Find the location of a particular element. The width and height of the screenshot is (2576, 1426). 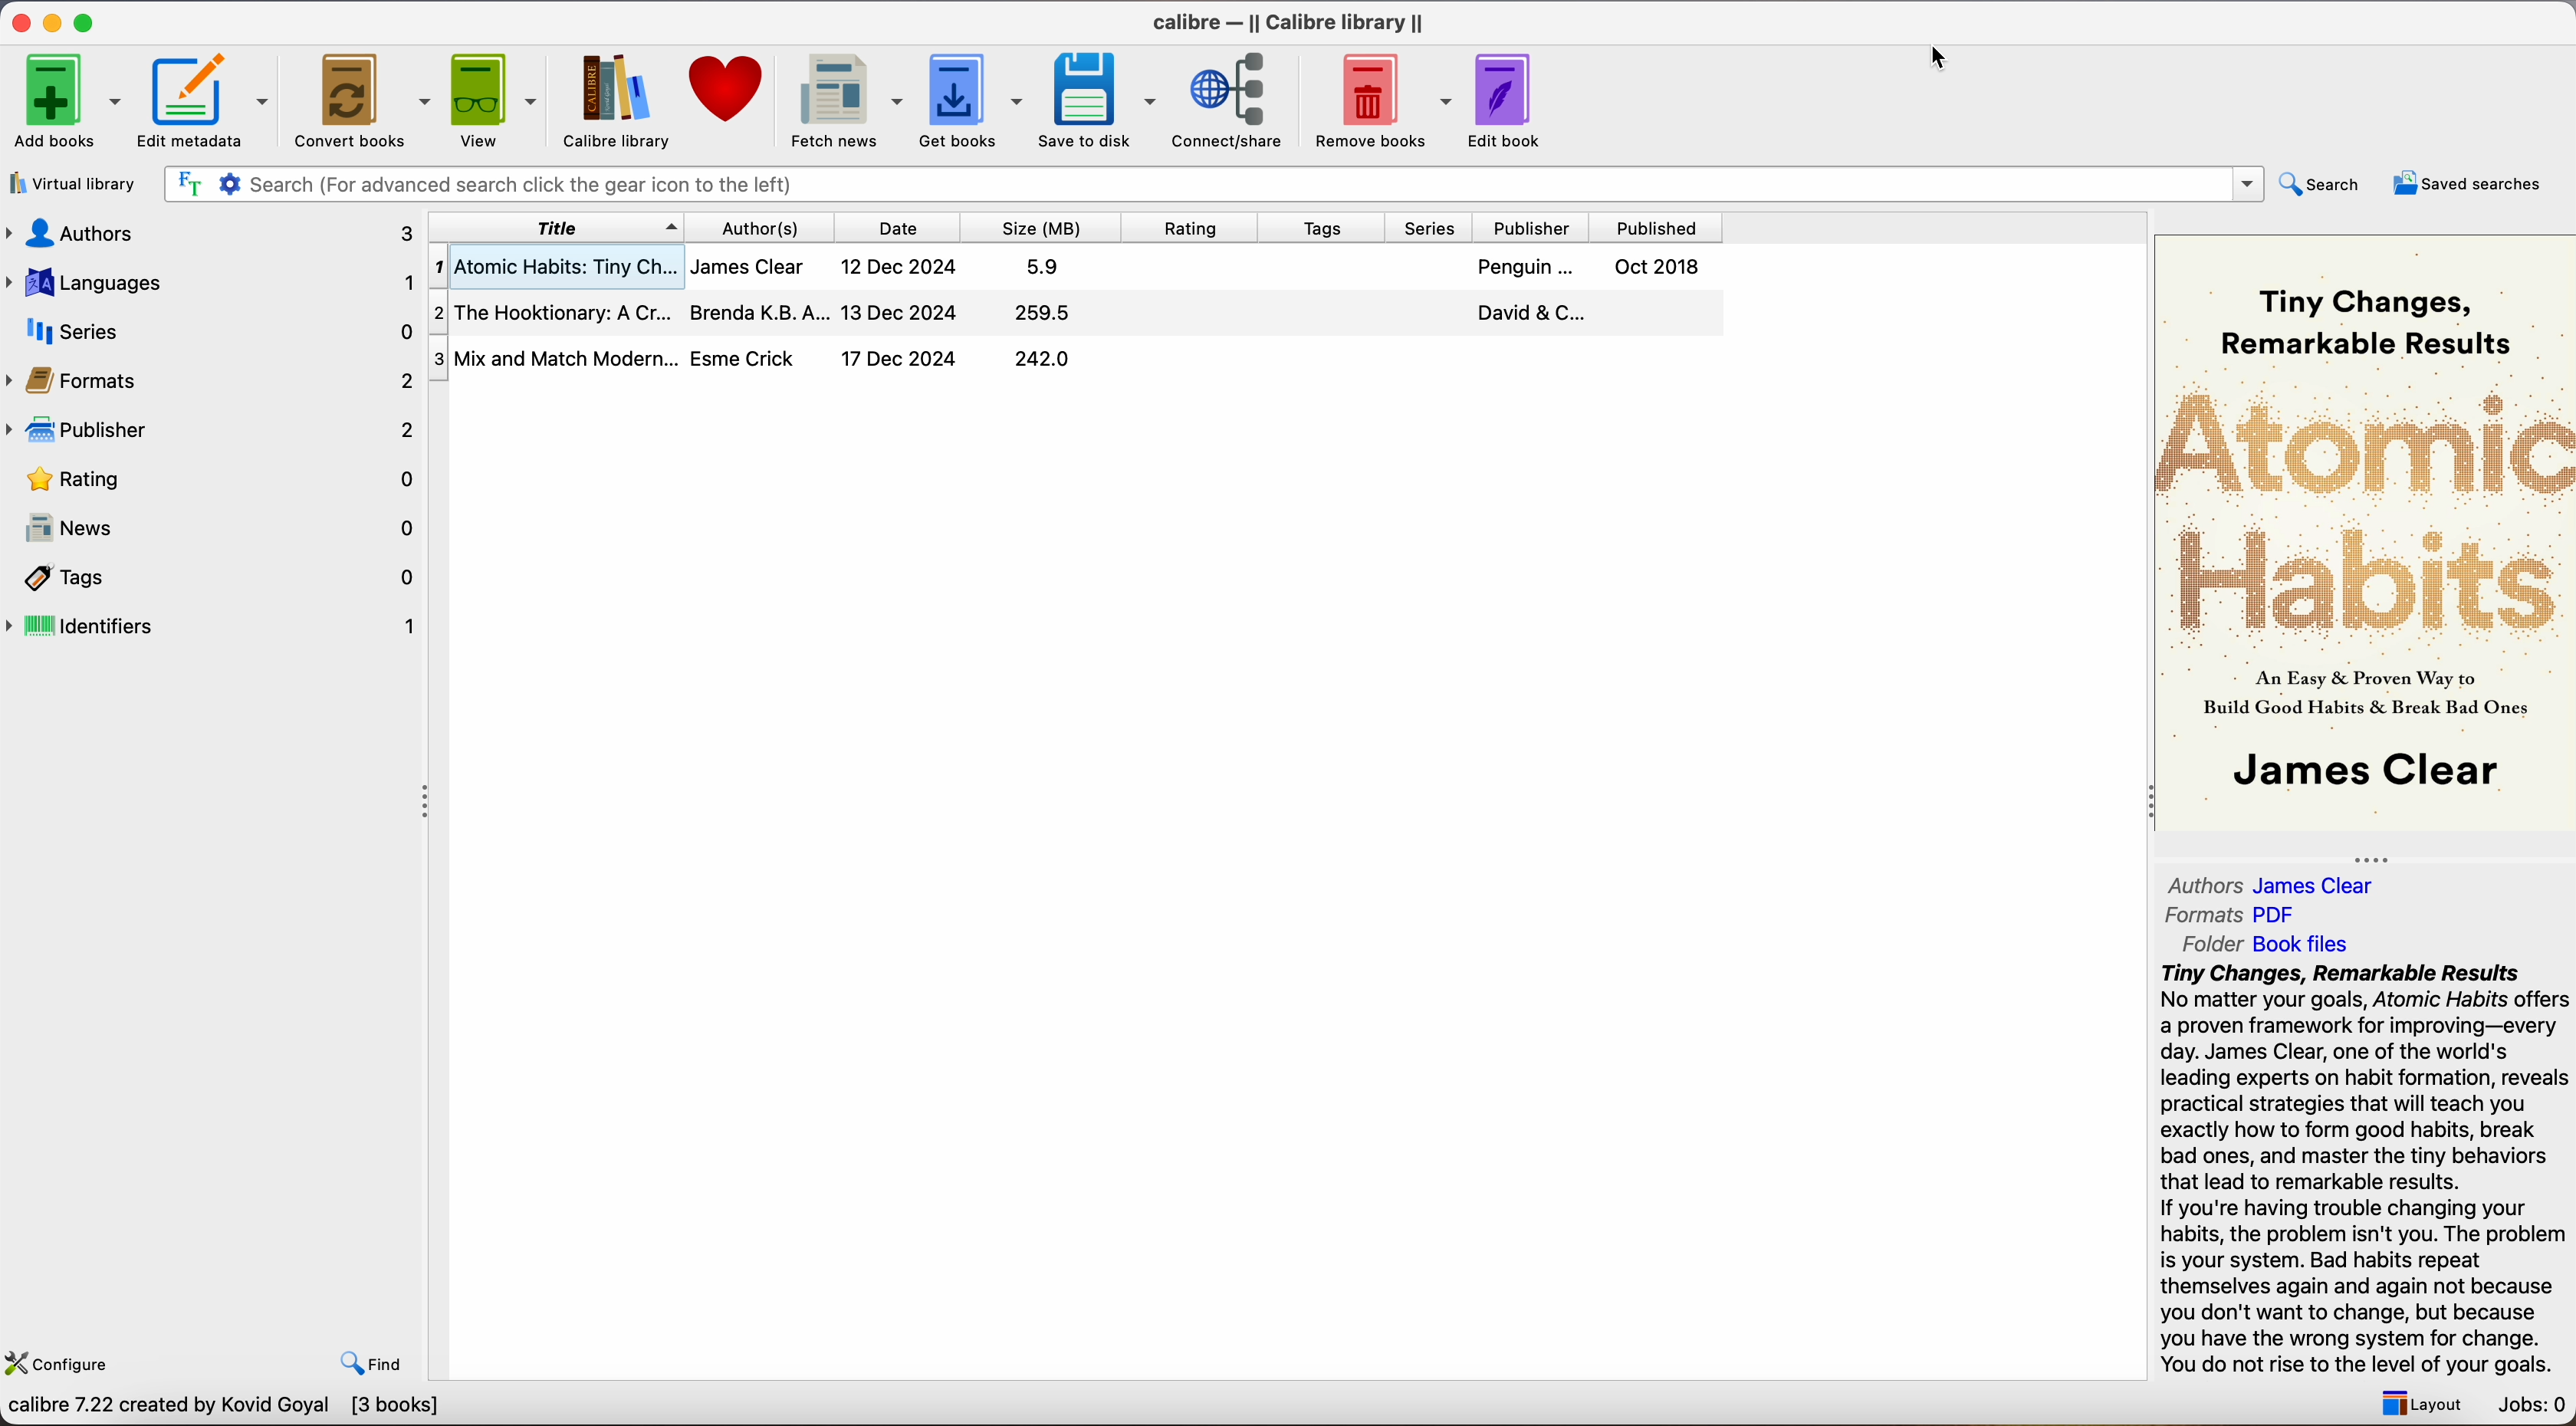

saved searches is located at coordinates (2468, 183).